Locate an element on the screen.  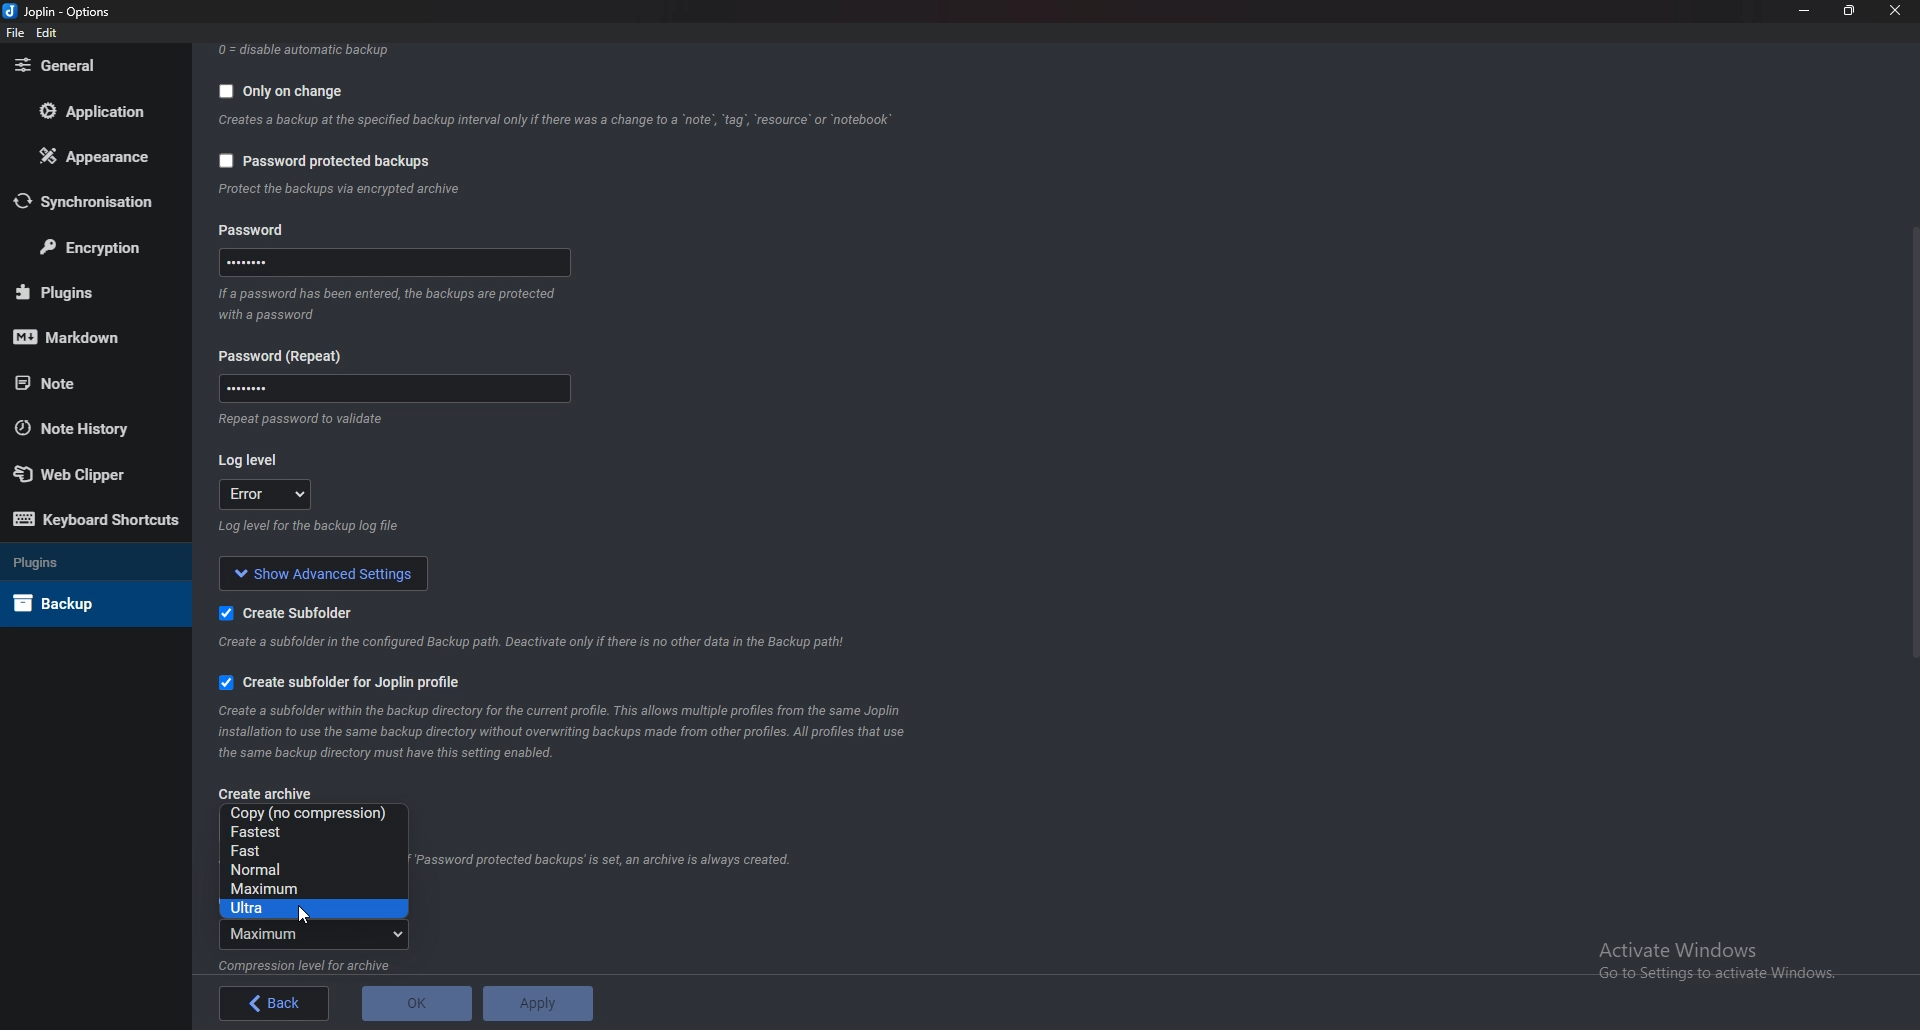
info is located at coordinates (317, 964).